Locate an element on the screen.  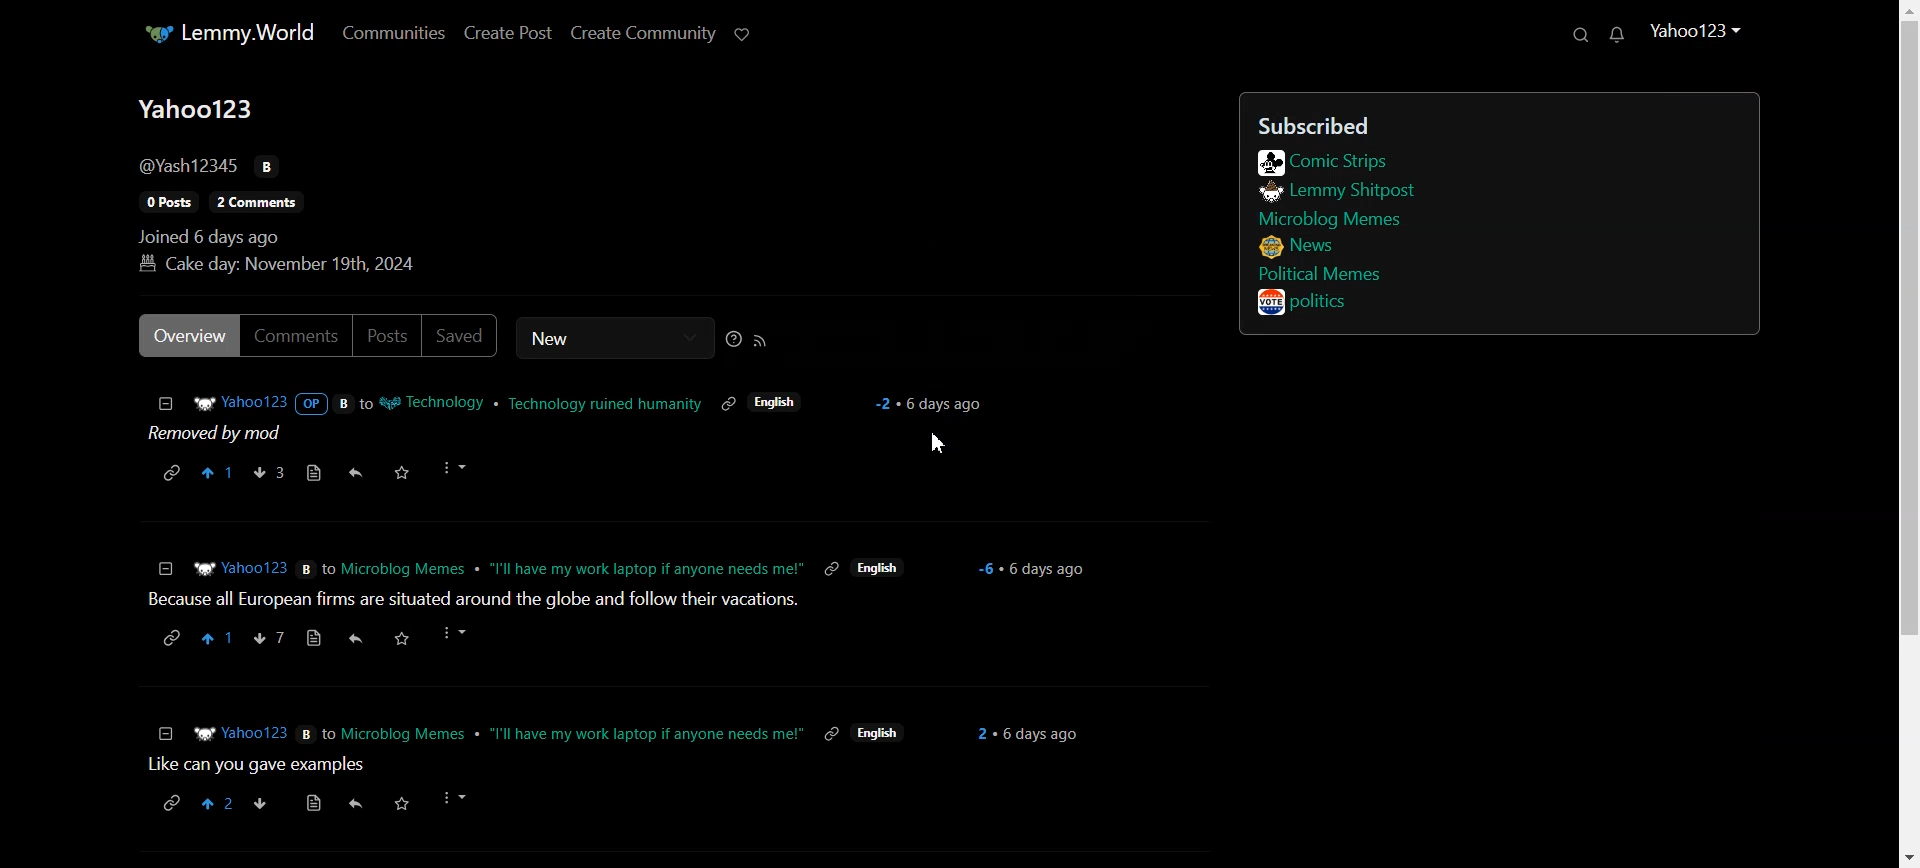
hyperlink is located at coordinates (170, 801).